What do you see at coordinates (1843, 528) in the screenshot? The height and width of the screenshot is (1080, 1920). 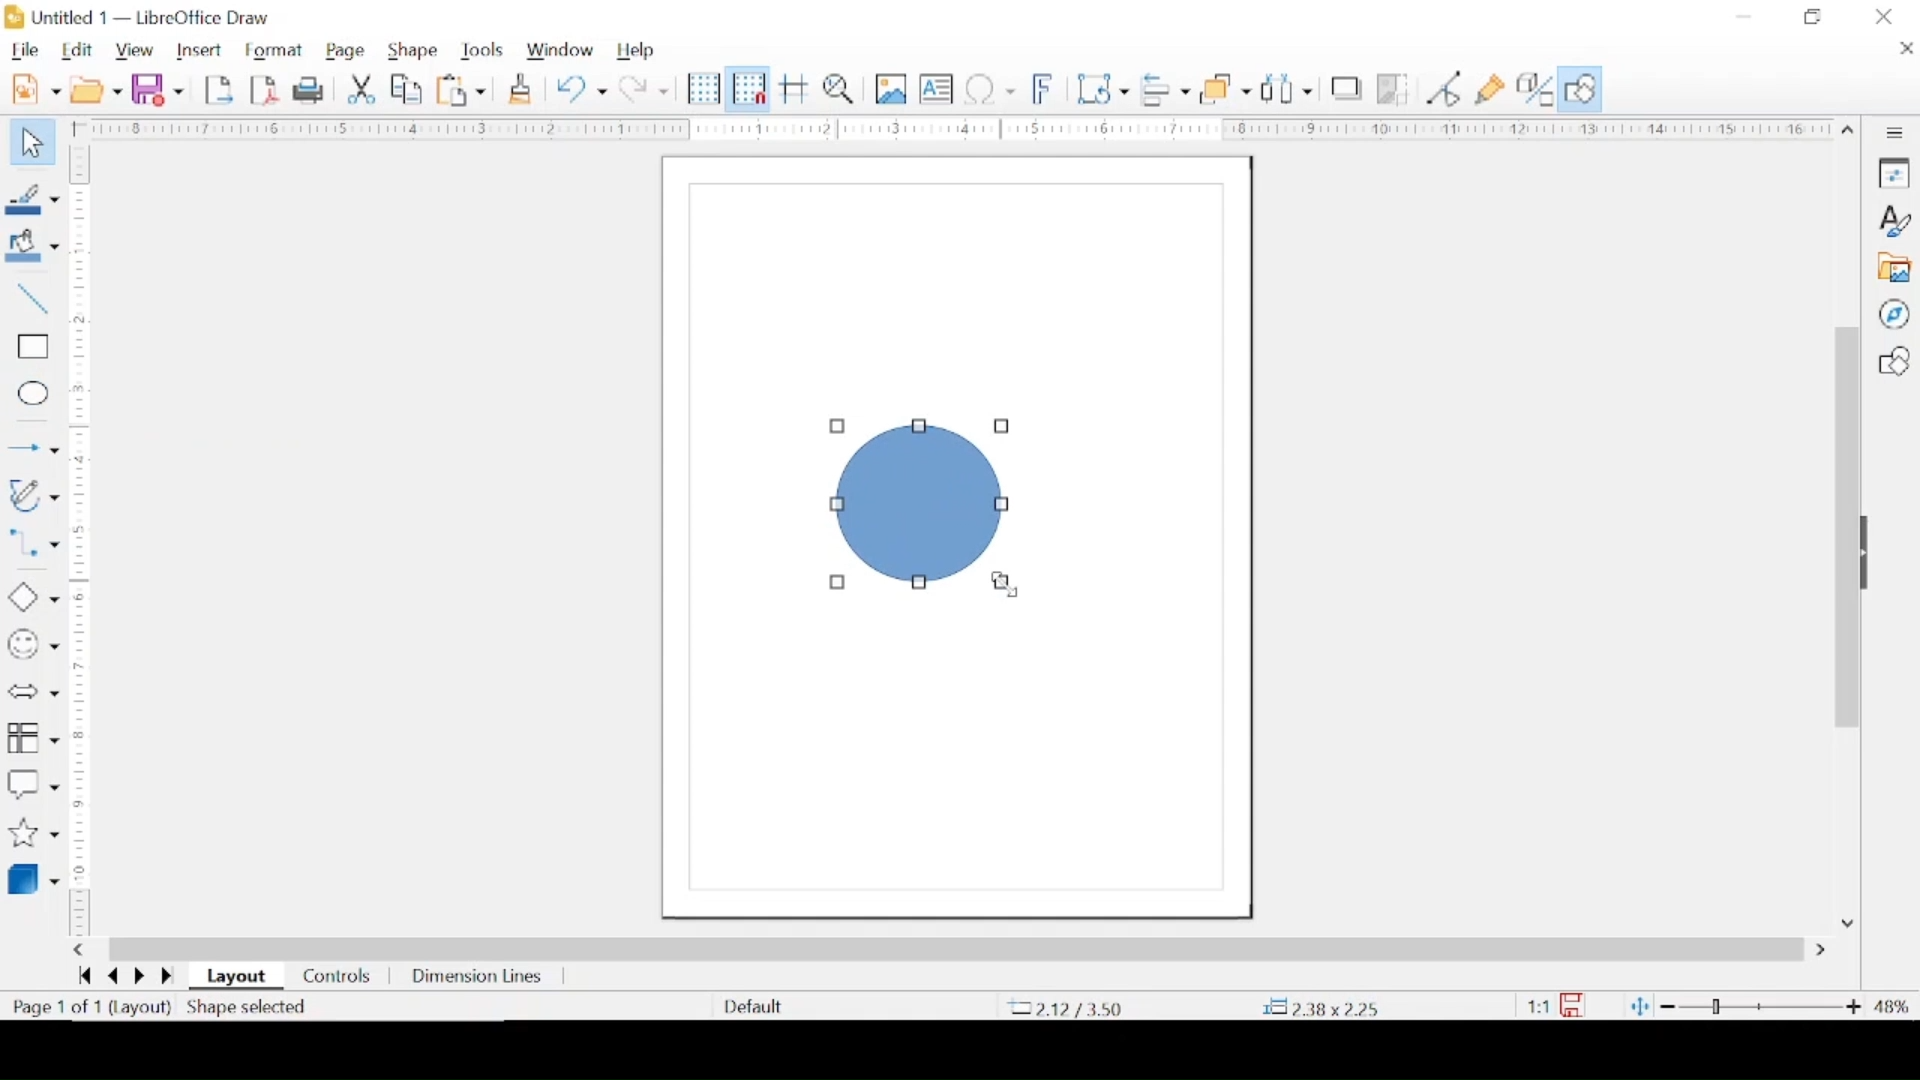 I see `scroll box` at bounding box center [1843, 528].